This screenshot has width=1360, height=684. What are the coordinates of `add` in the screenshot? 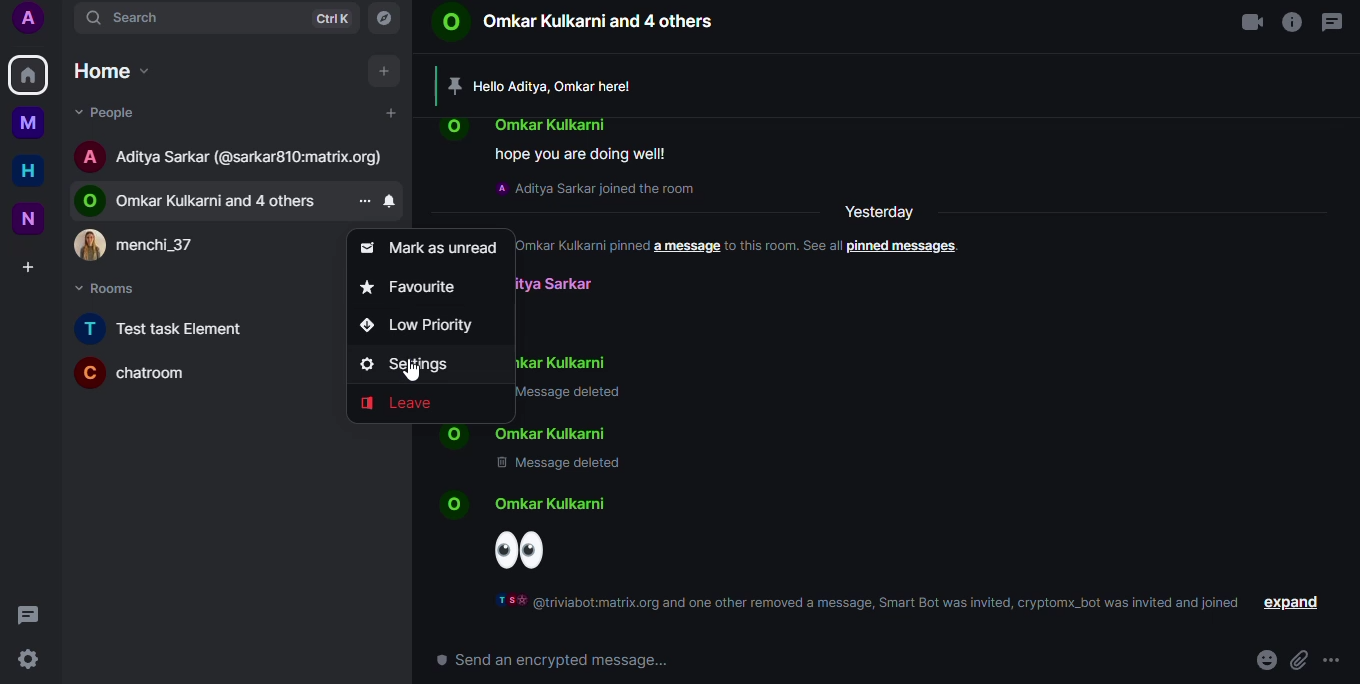 It's located at (383, 70).